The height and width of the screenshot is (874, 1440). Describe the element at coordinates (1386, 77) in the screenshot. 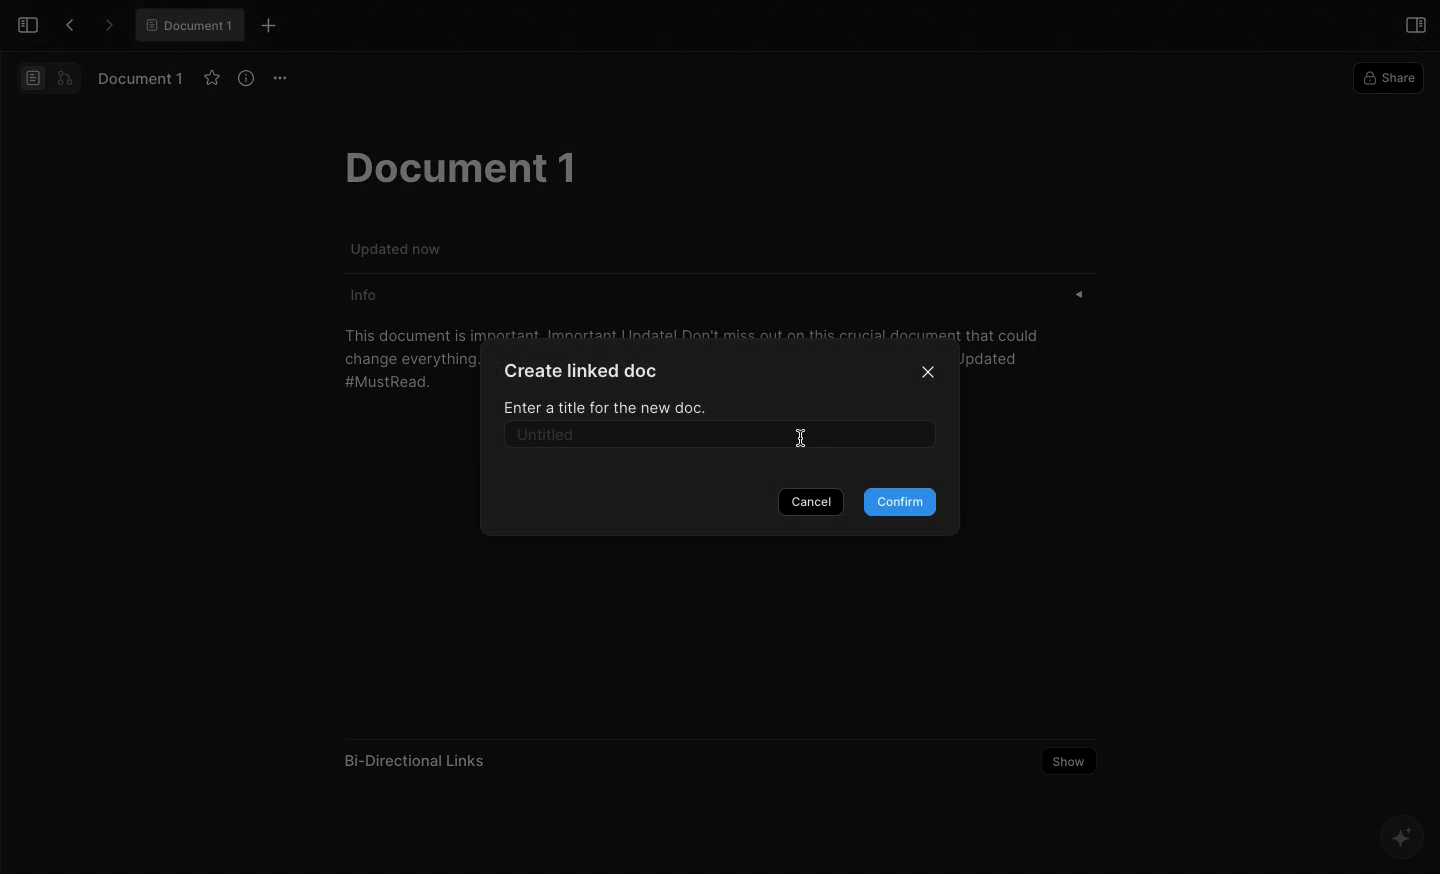

I see `Share` at that location.